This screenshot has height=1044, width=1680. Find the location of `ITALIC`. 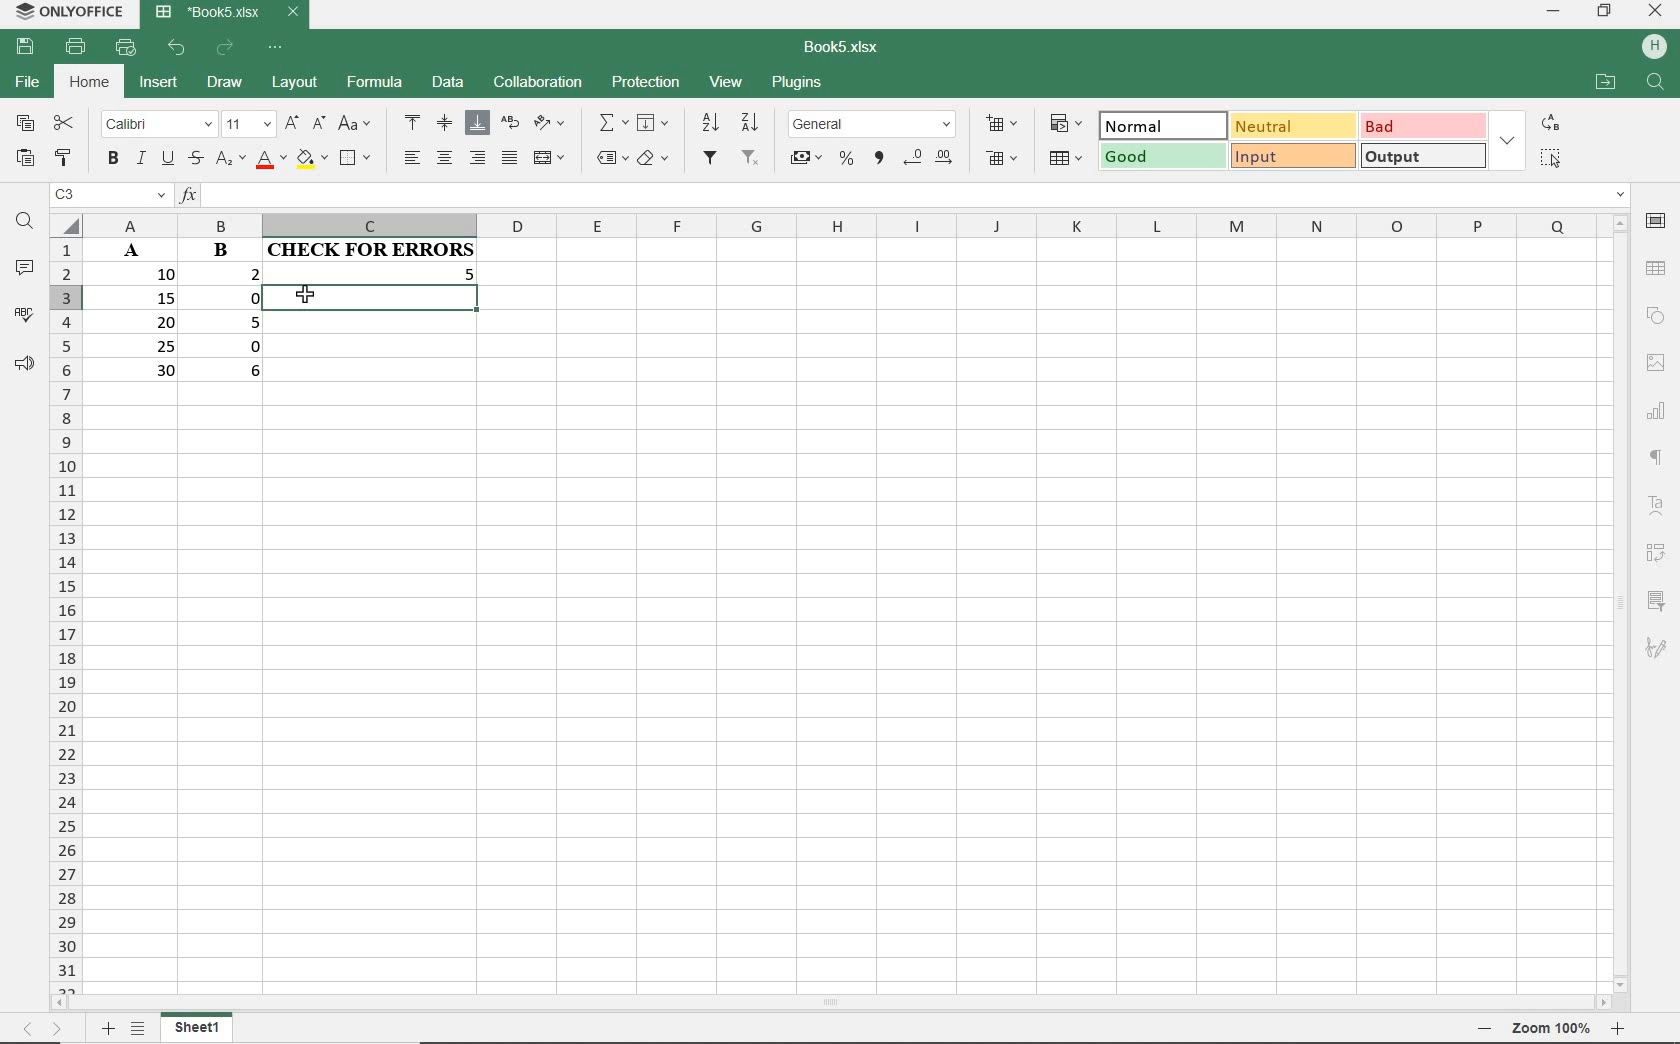

ITALIC is located at coordinates (140, 160).